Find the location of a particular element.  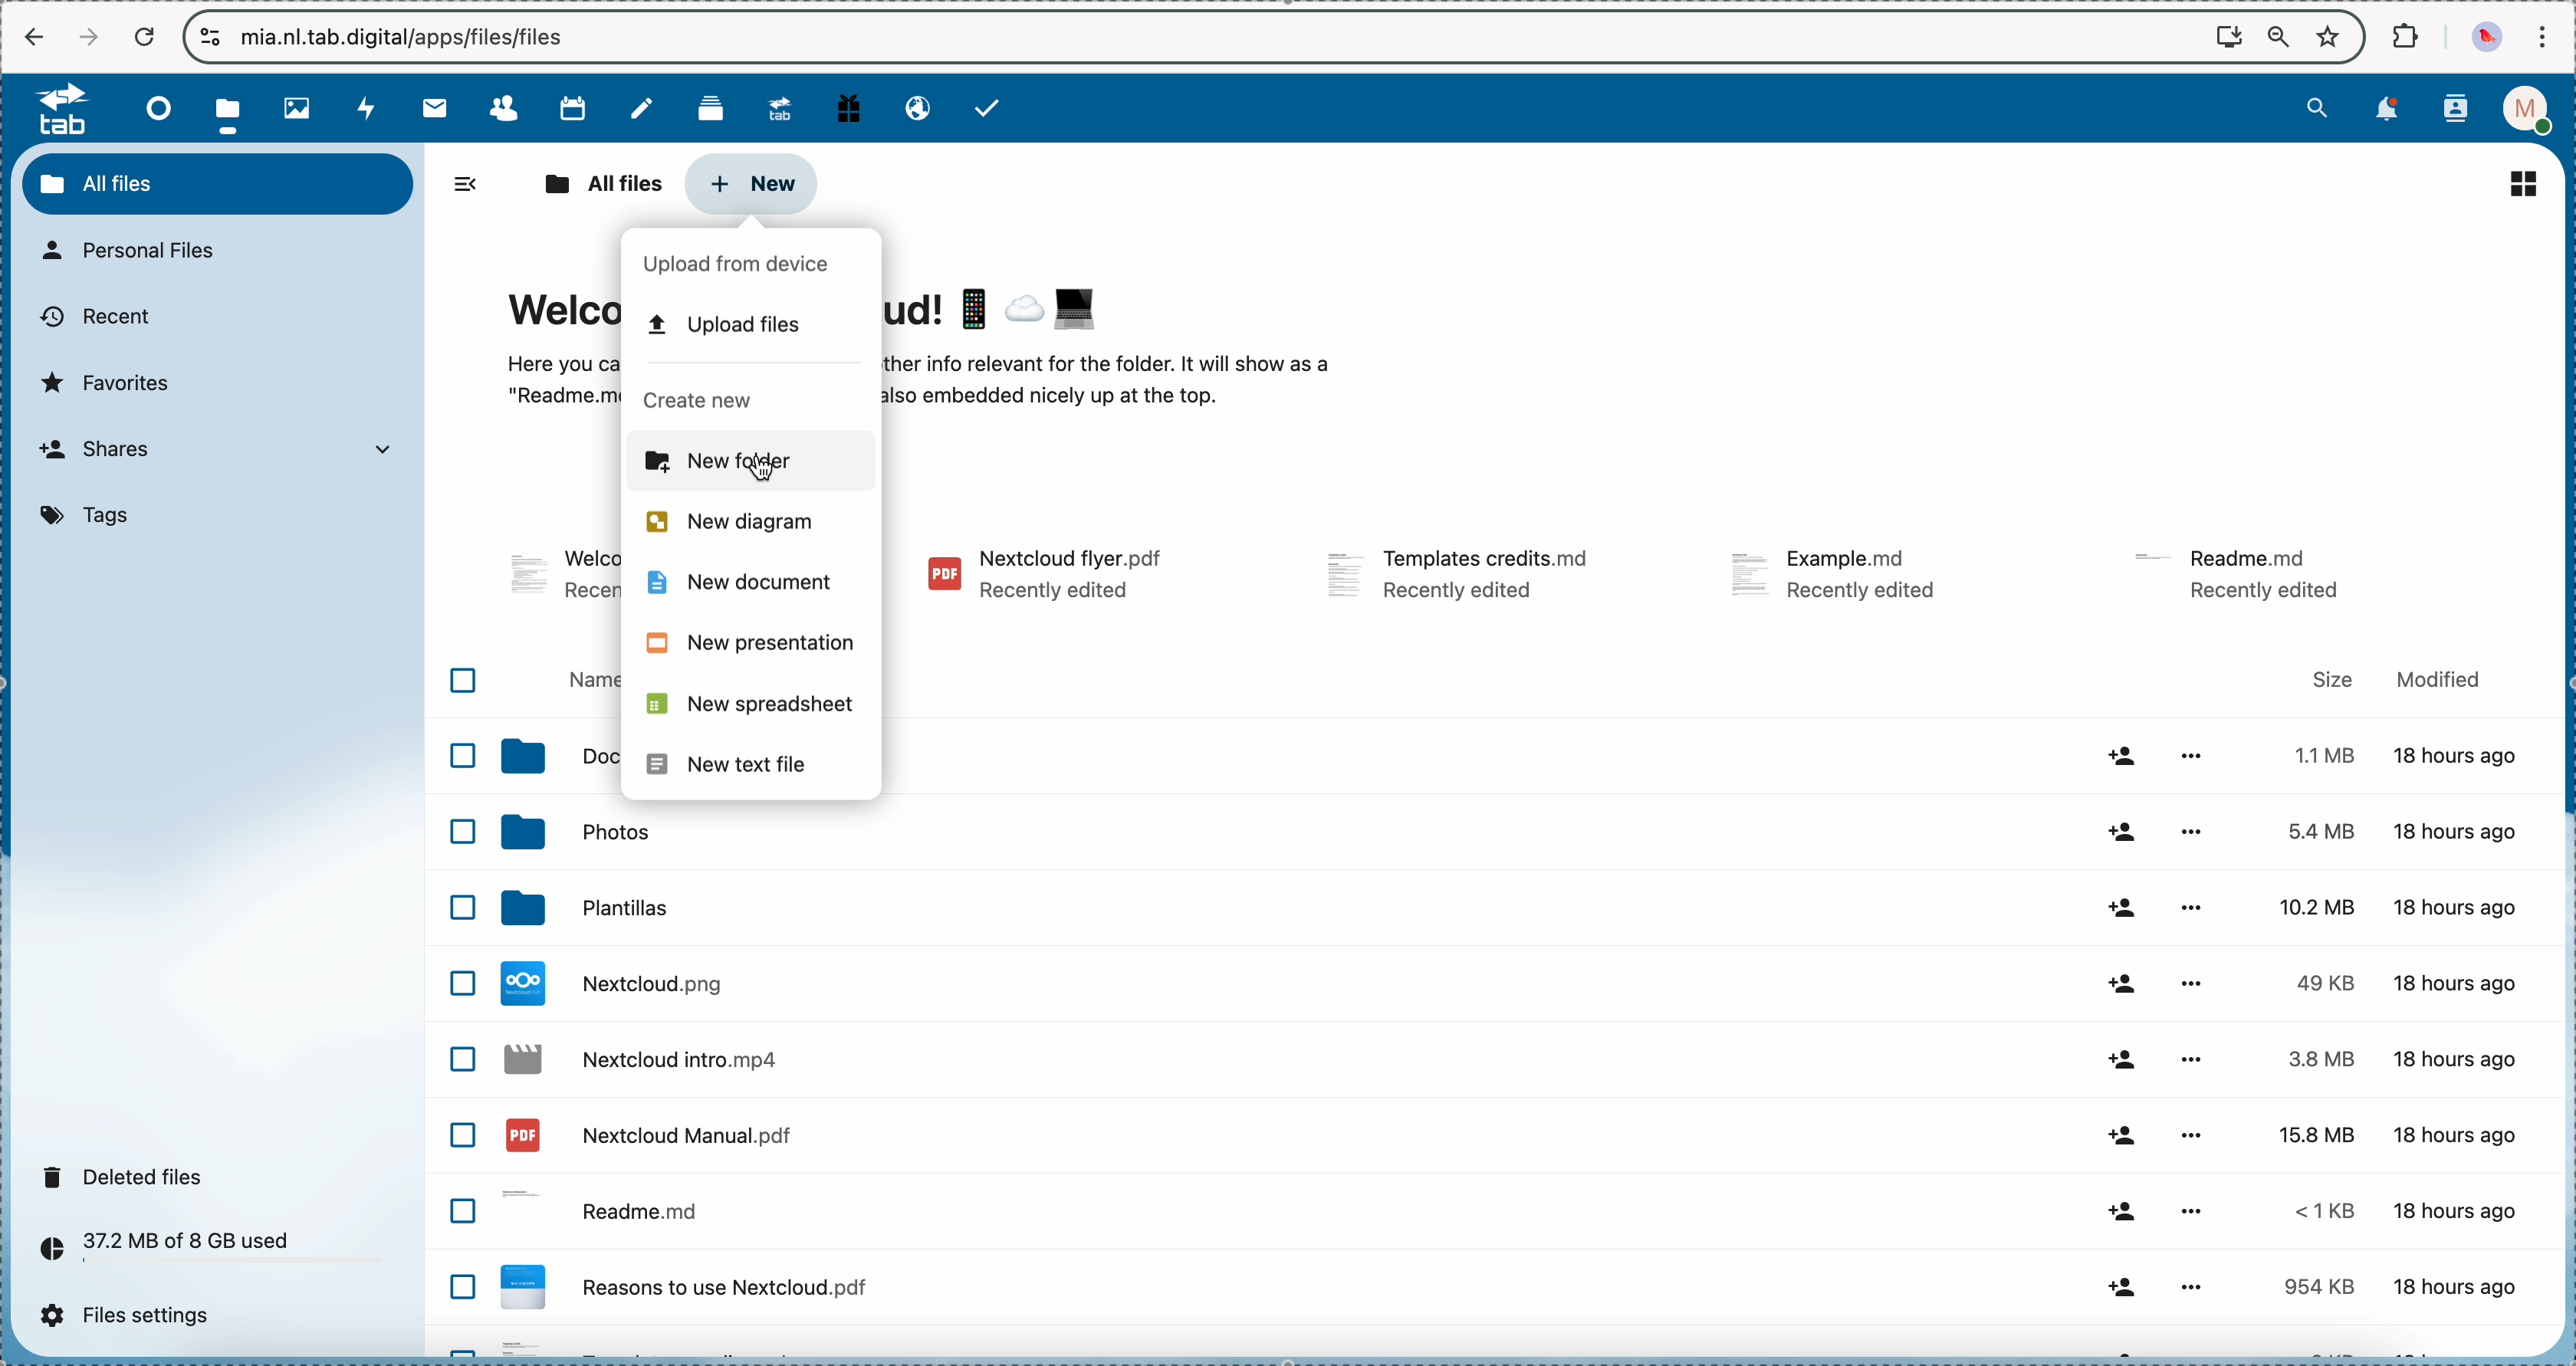

recent is located at coordinates (94, 318).